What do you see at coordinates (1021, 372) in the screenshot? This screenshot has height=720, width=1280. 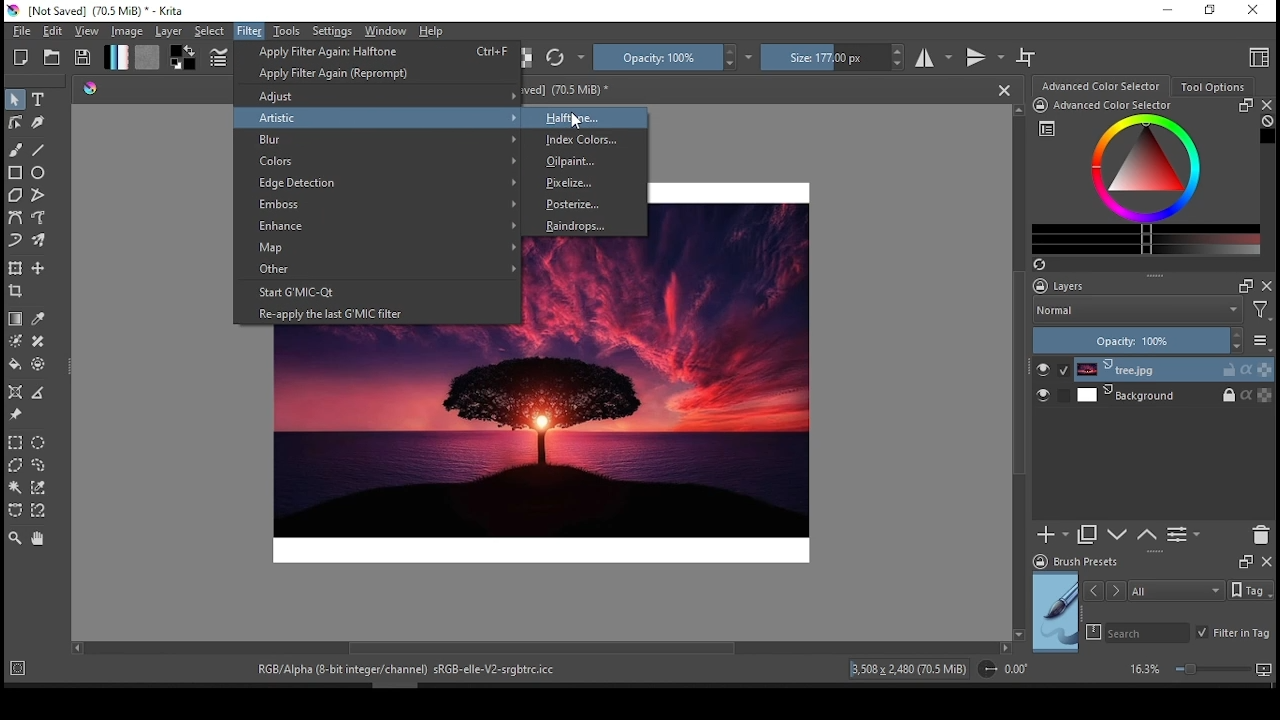 I see `scroll bar` at bounding box center [1021, 372].